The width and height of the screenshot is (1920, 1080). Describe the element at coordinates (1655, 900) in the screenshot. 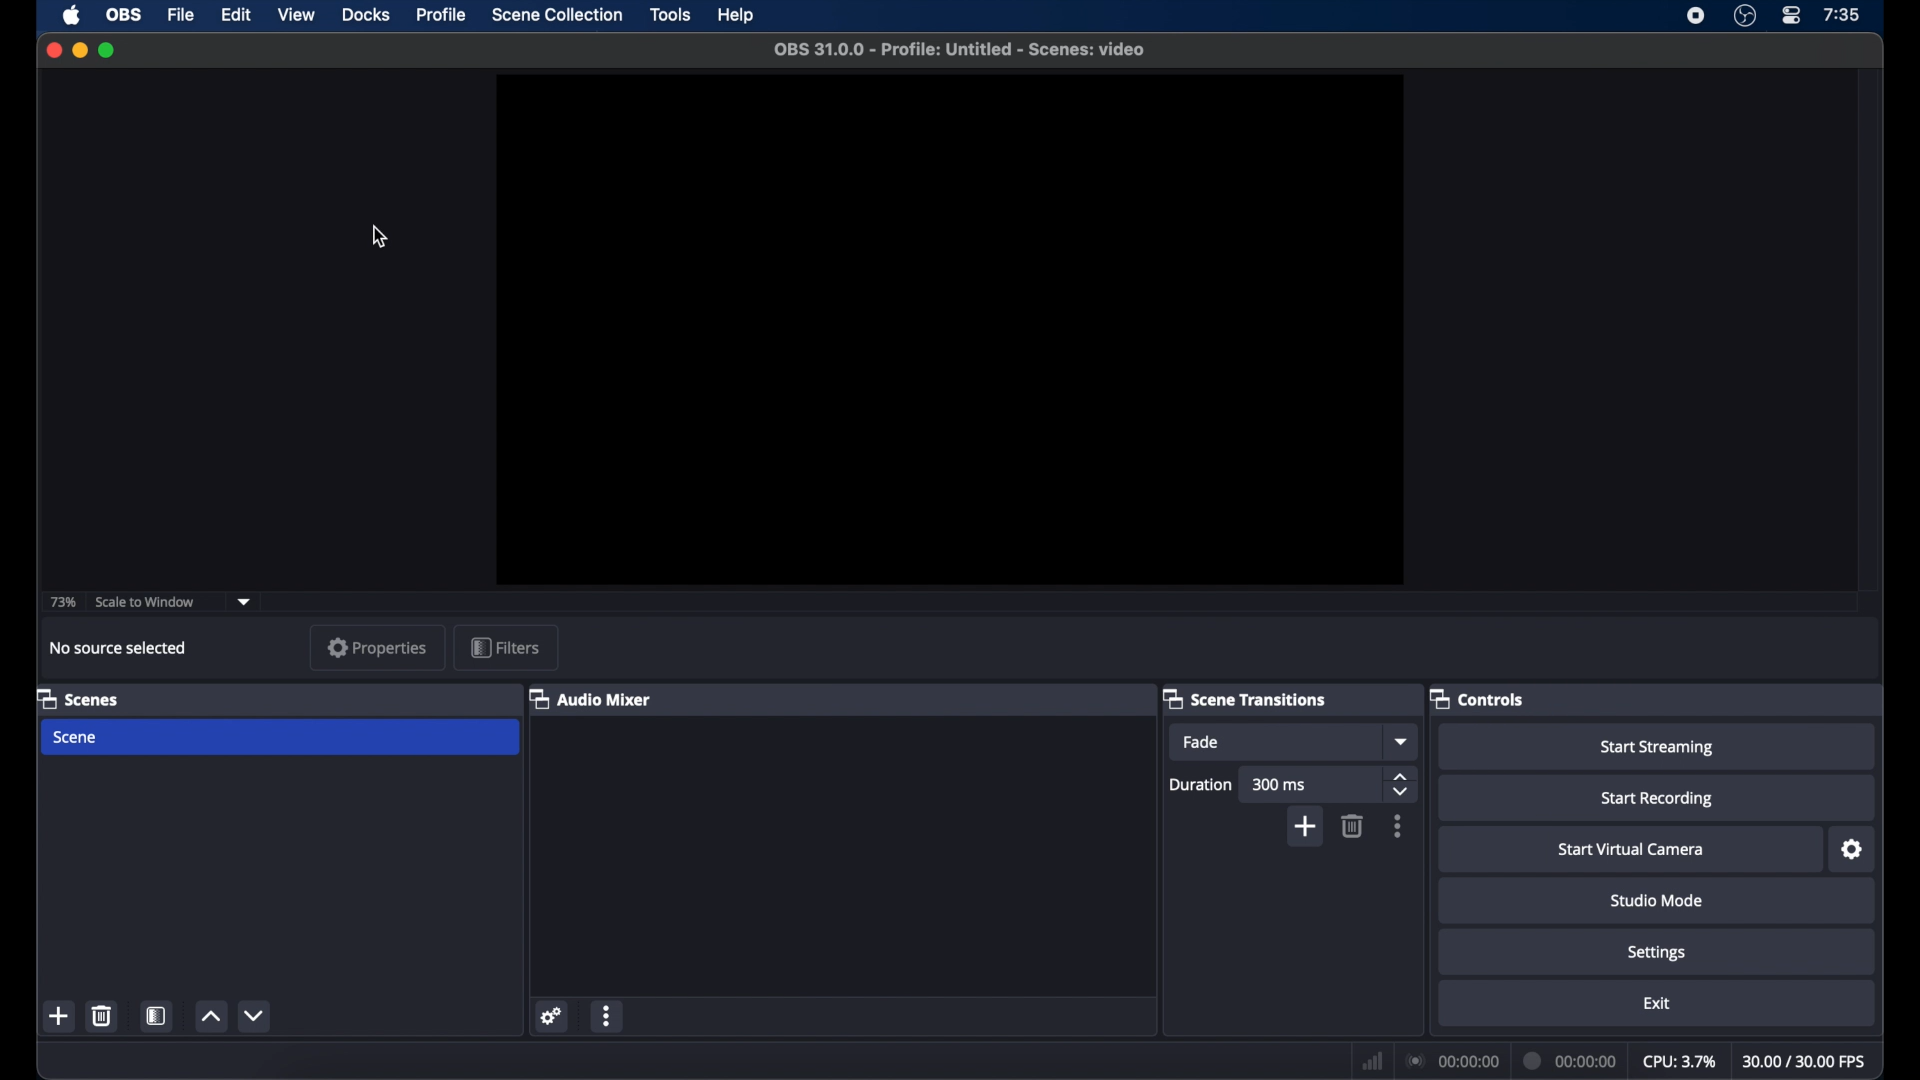

I see `studio mode` at that location.